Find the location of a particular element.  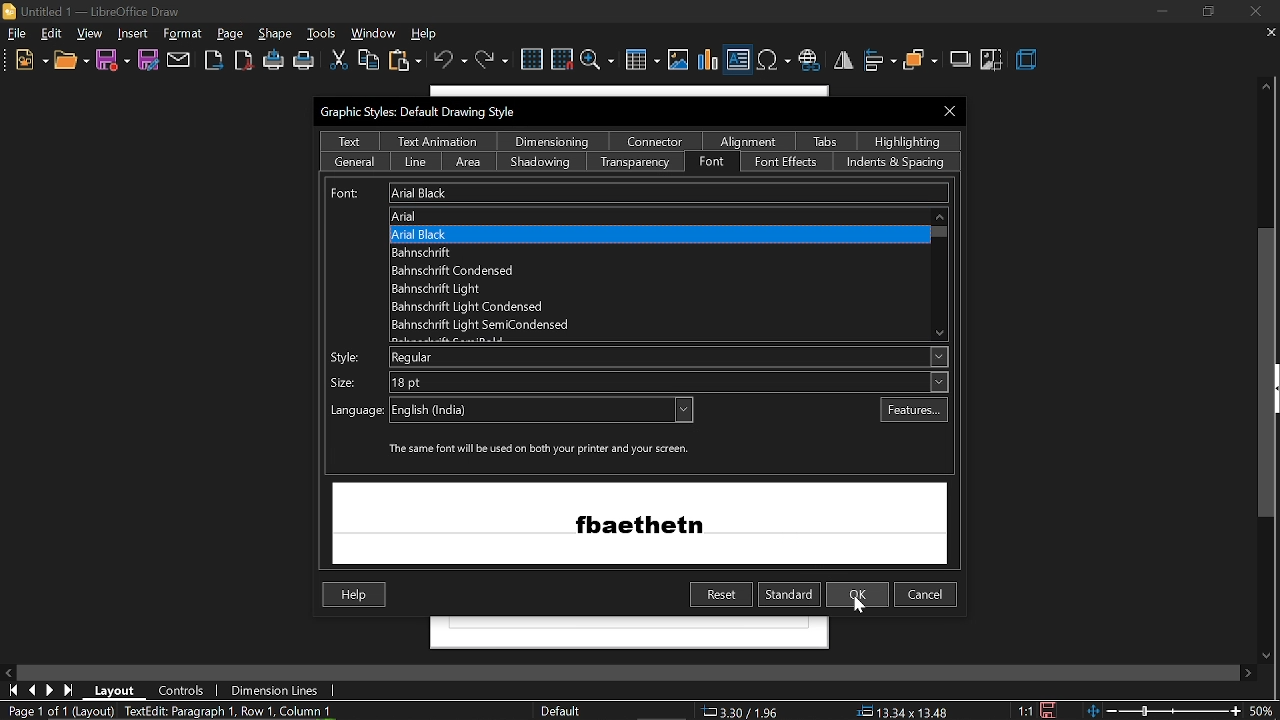

File is located at coordinates (17, 33).